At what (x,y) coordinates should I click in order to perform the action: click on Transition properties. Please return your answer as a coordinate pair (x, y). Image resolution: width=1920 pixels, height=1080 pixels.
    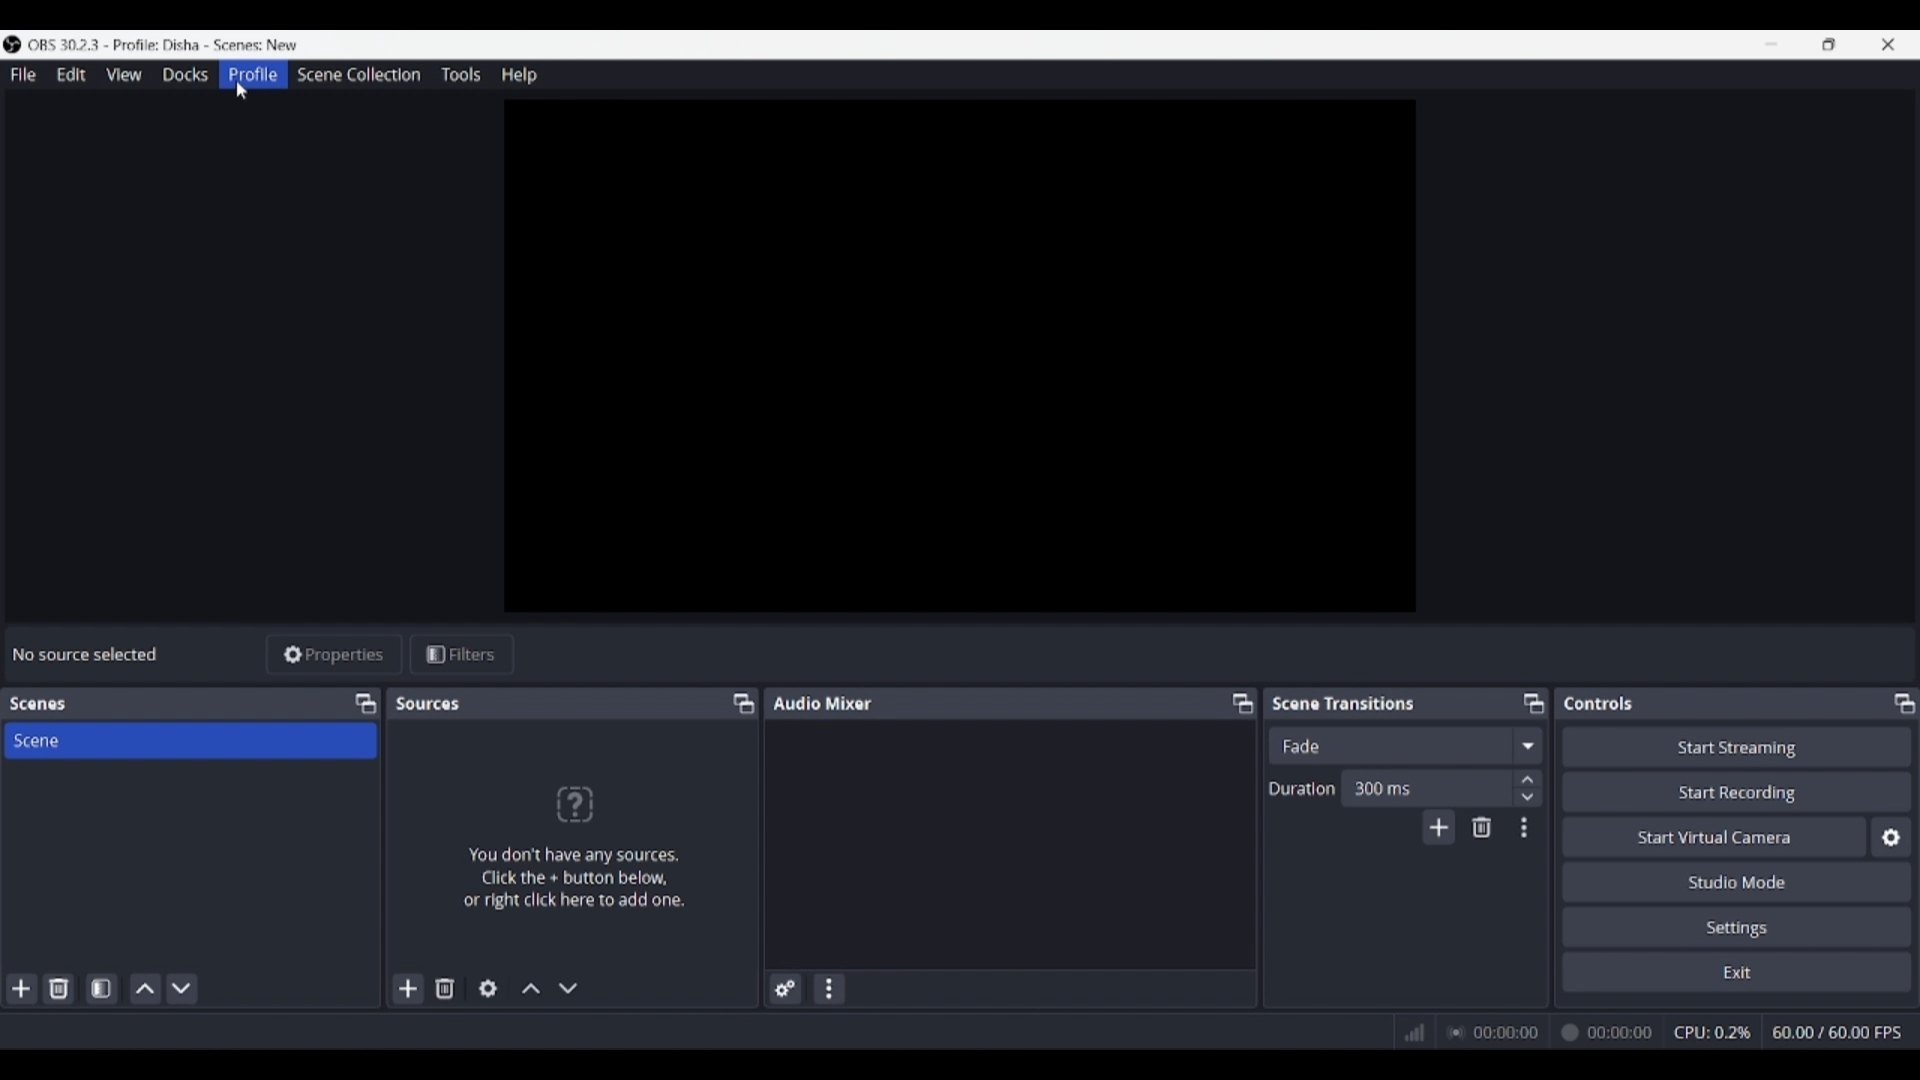
    Looking at the image, I should click on (1524, 828).